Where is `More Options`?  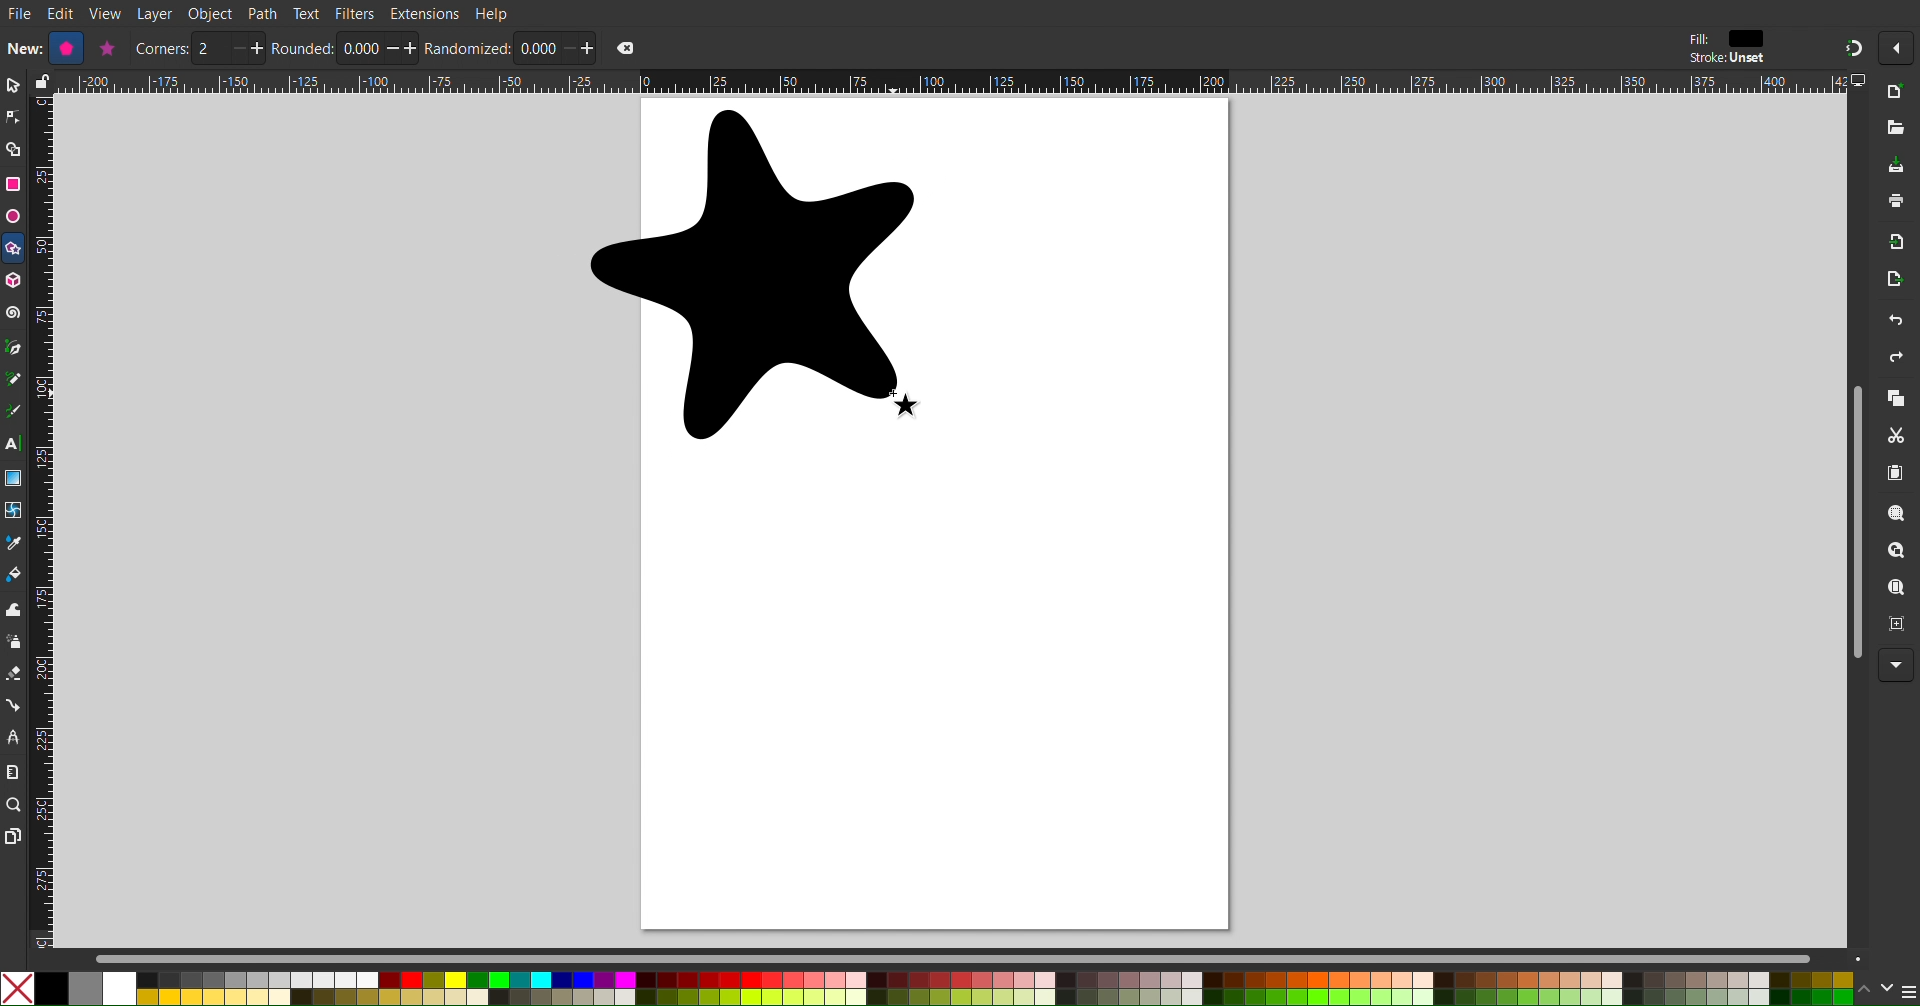
More Options is located at coordinates (1897, 666).